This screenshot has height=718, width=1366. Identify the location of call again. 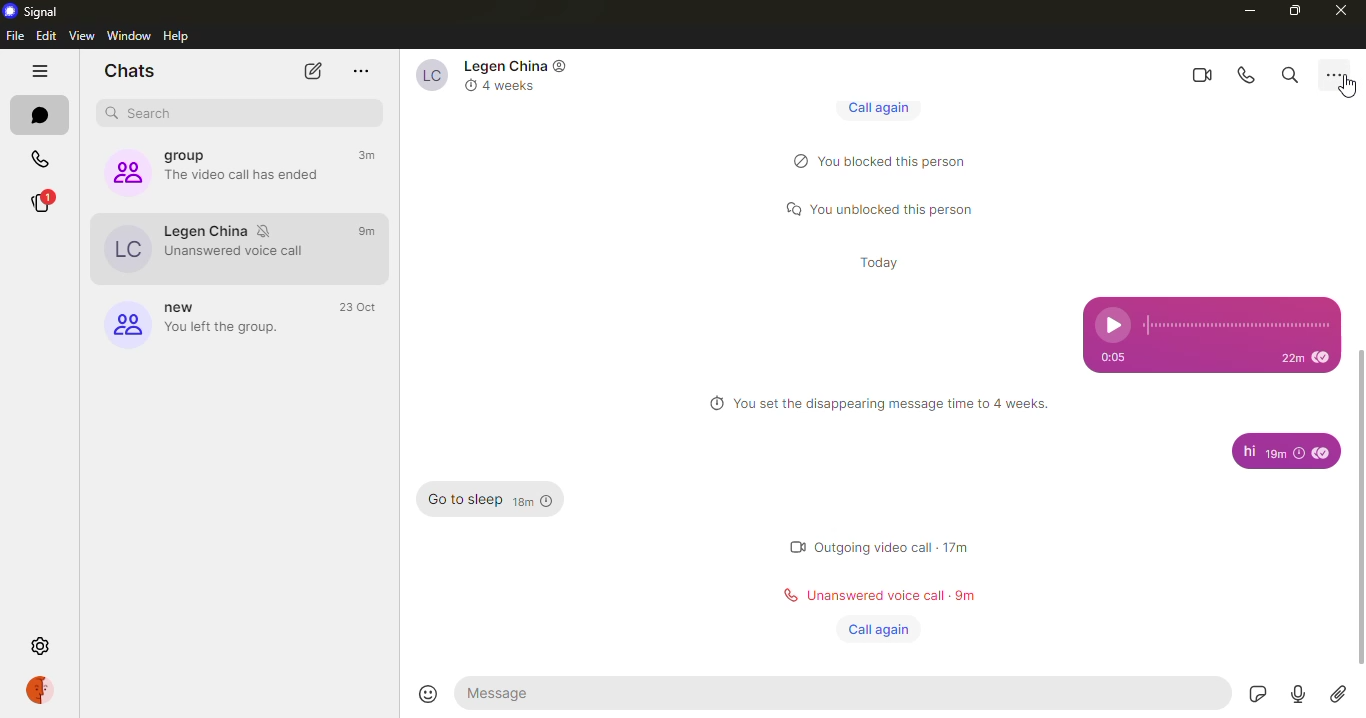
(878, 628).